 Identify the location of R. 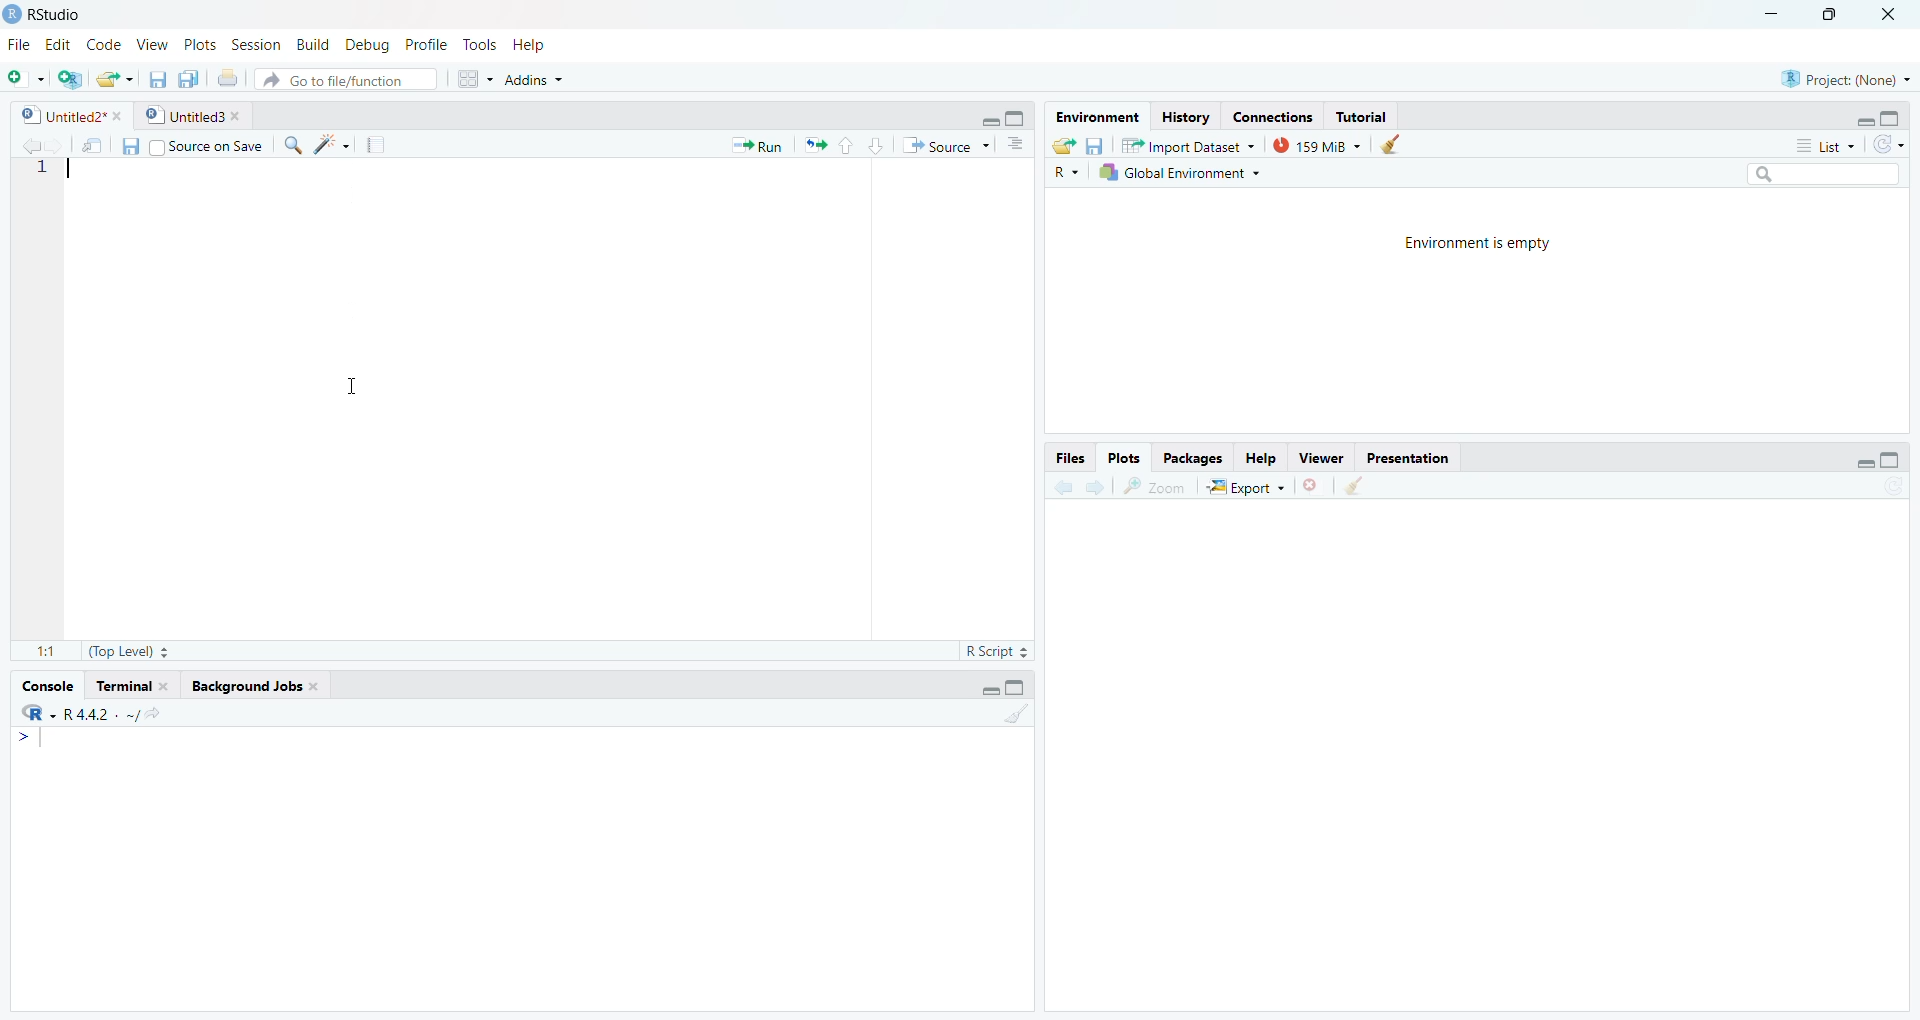
(36, 713).